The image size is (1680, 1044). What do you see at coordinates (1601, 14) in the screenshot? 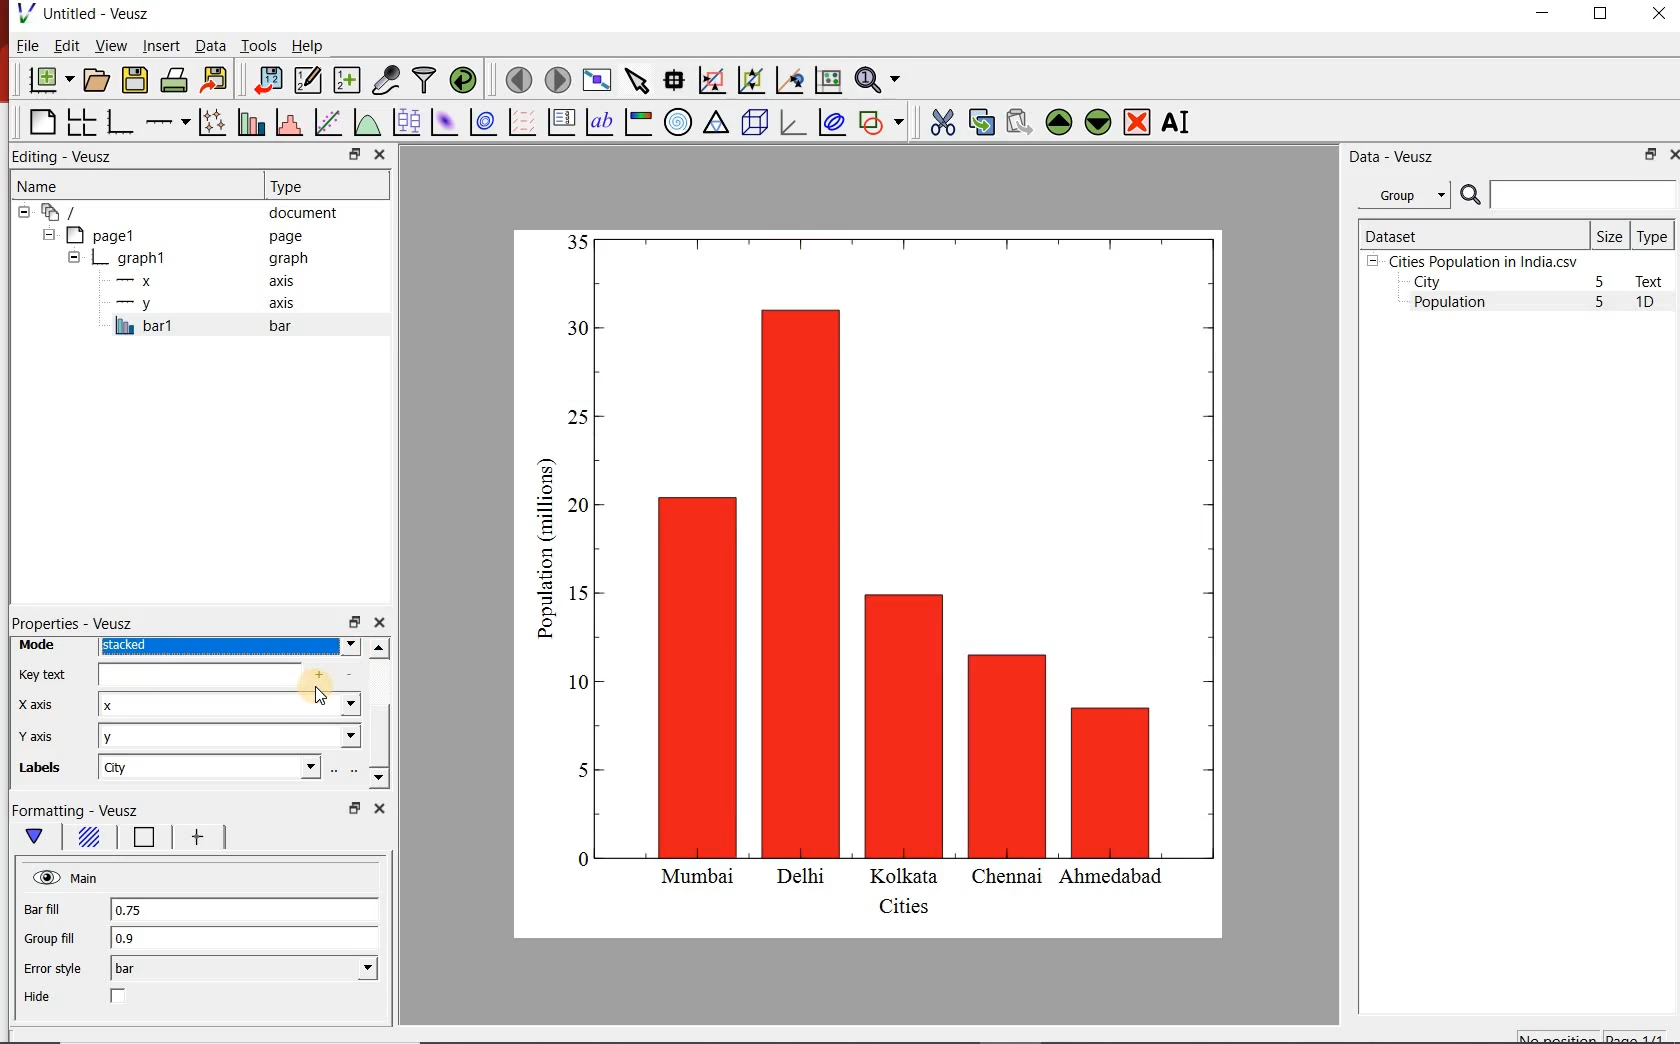
I see `RESTORE` at bounding box center [1601, 14].